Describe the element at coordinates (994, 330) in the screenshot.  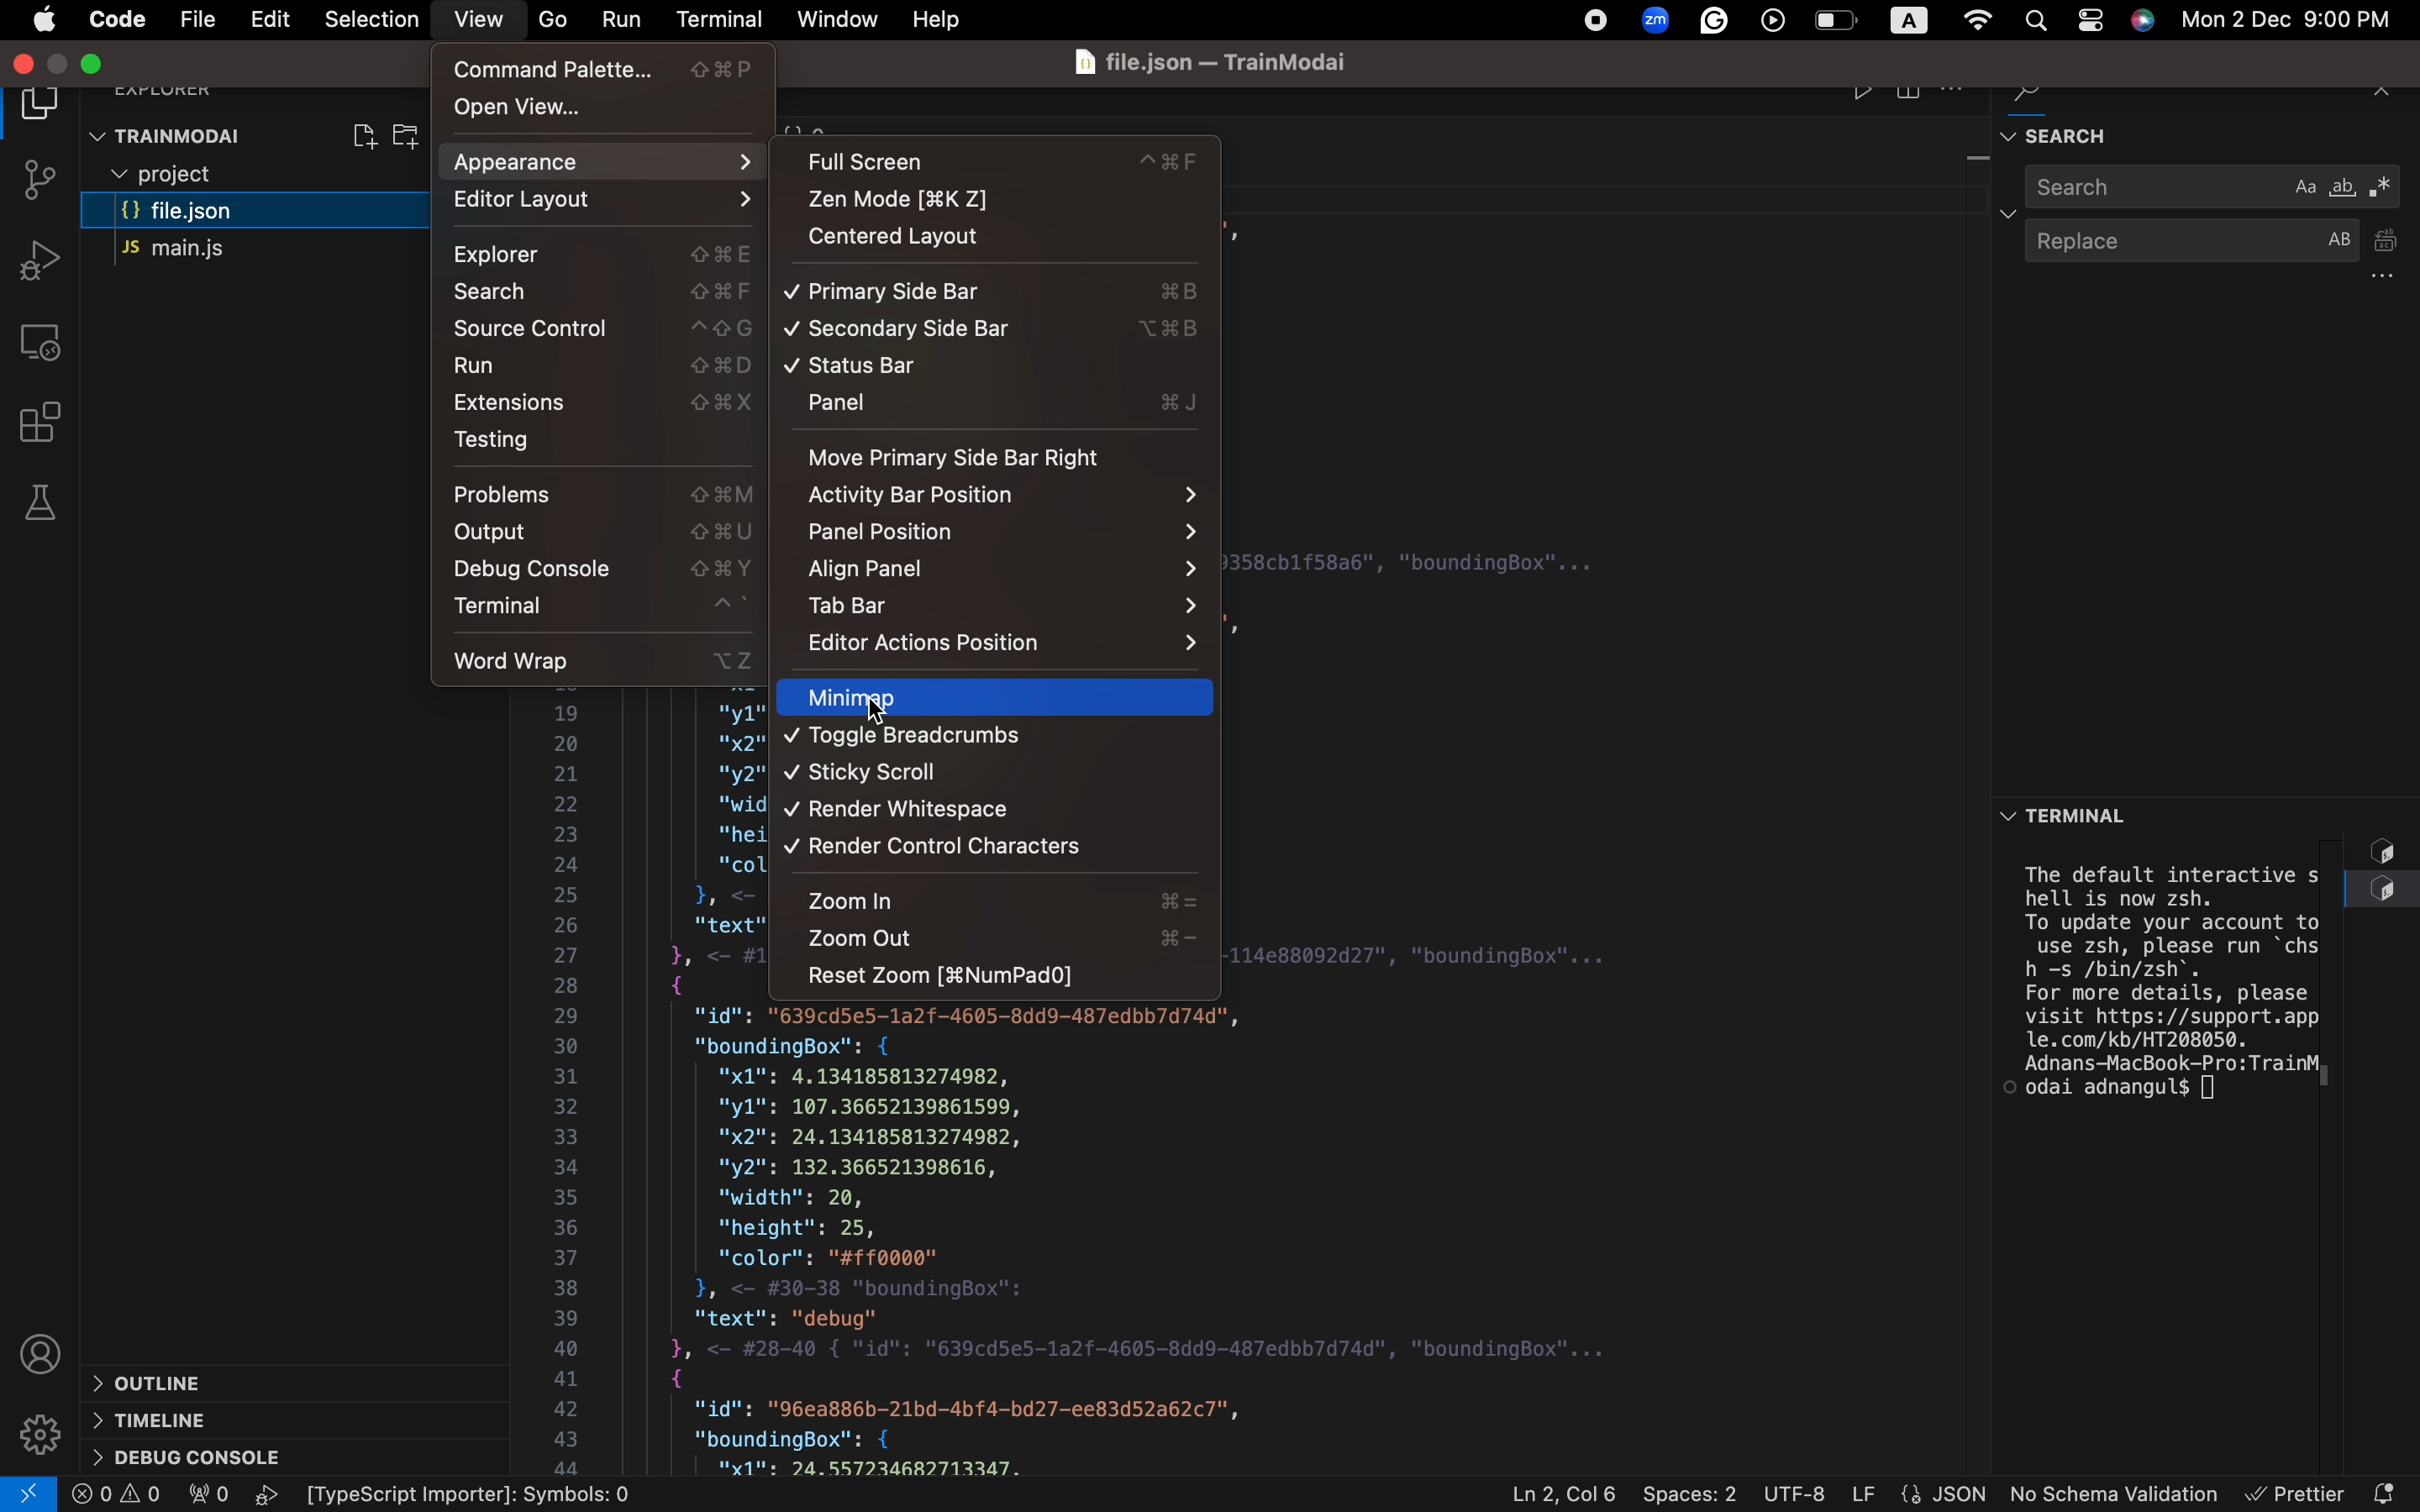
I see `secondary sidebar` at that location.